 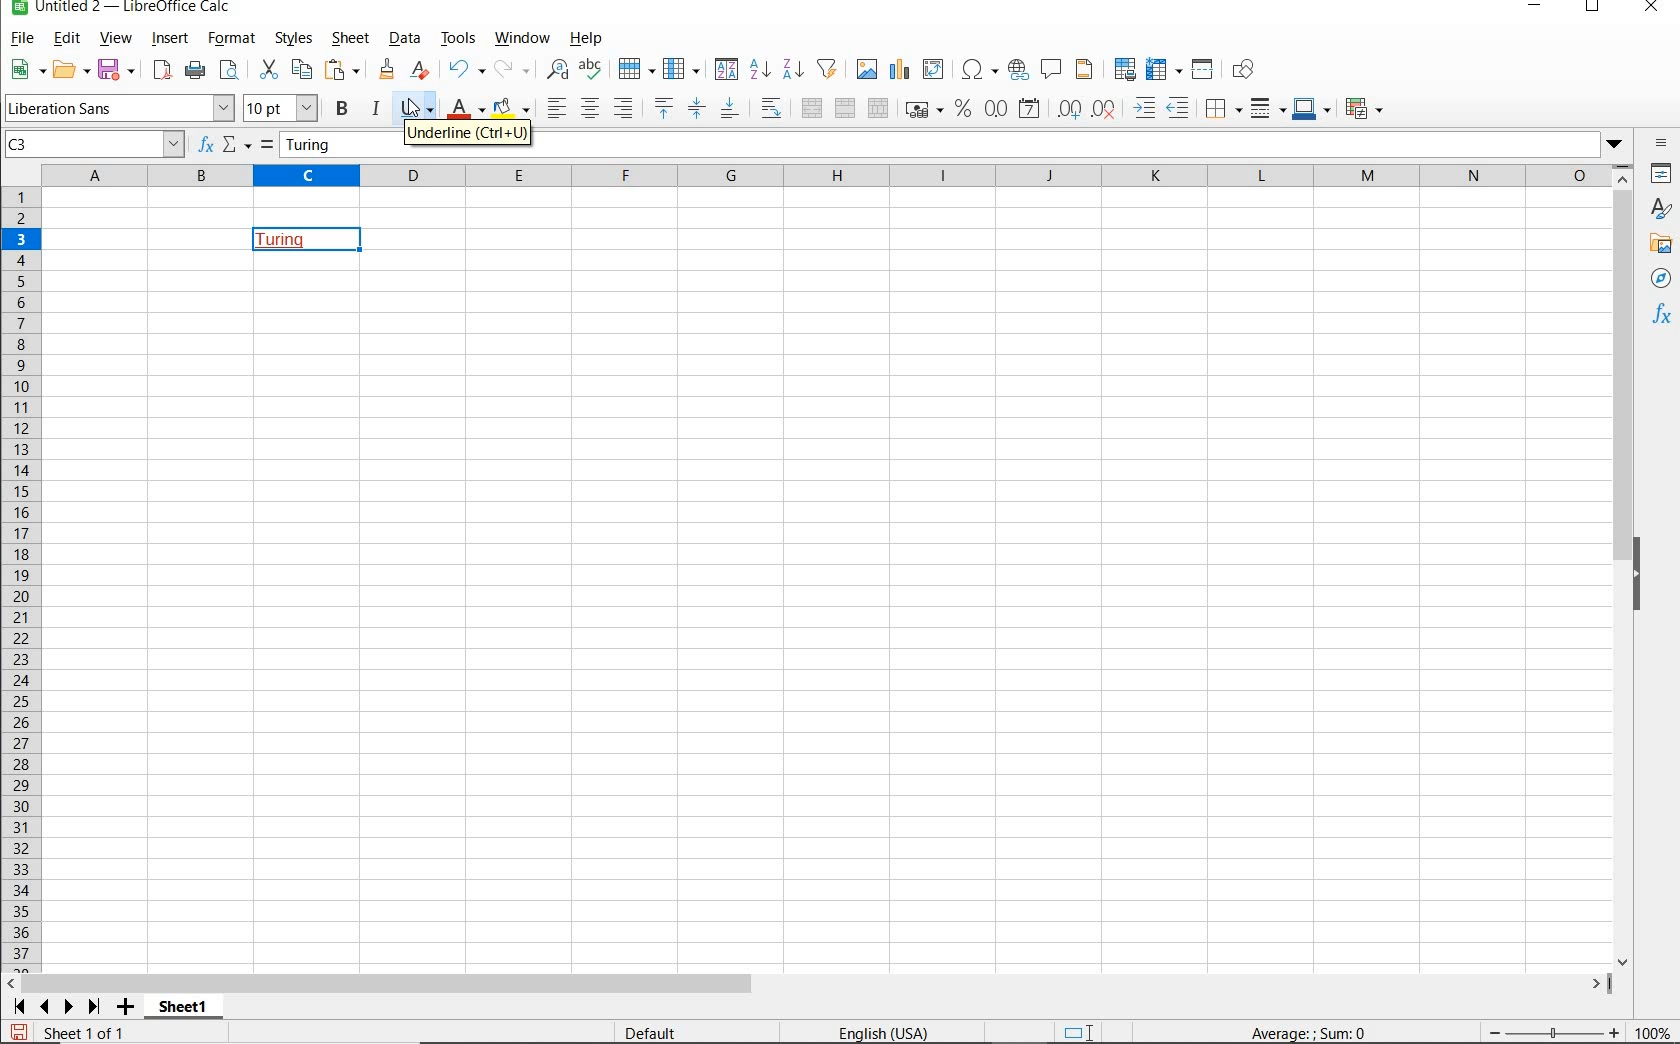 What do you see at coordinates (466, 72) in the screenshot?
I see `REDO` at bounding box center [466, 72].